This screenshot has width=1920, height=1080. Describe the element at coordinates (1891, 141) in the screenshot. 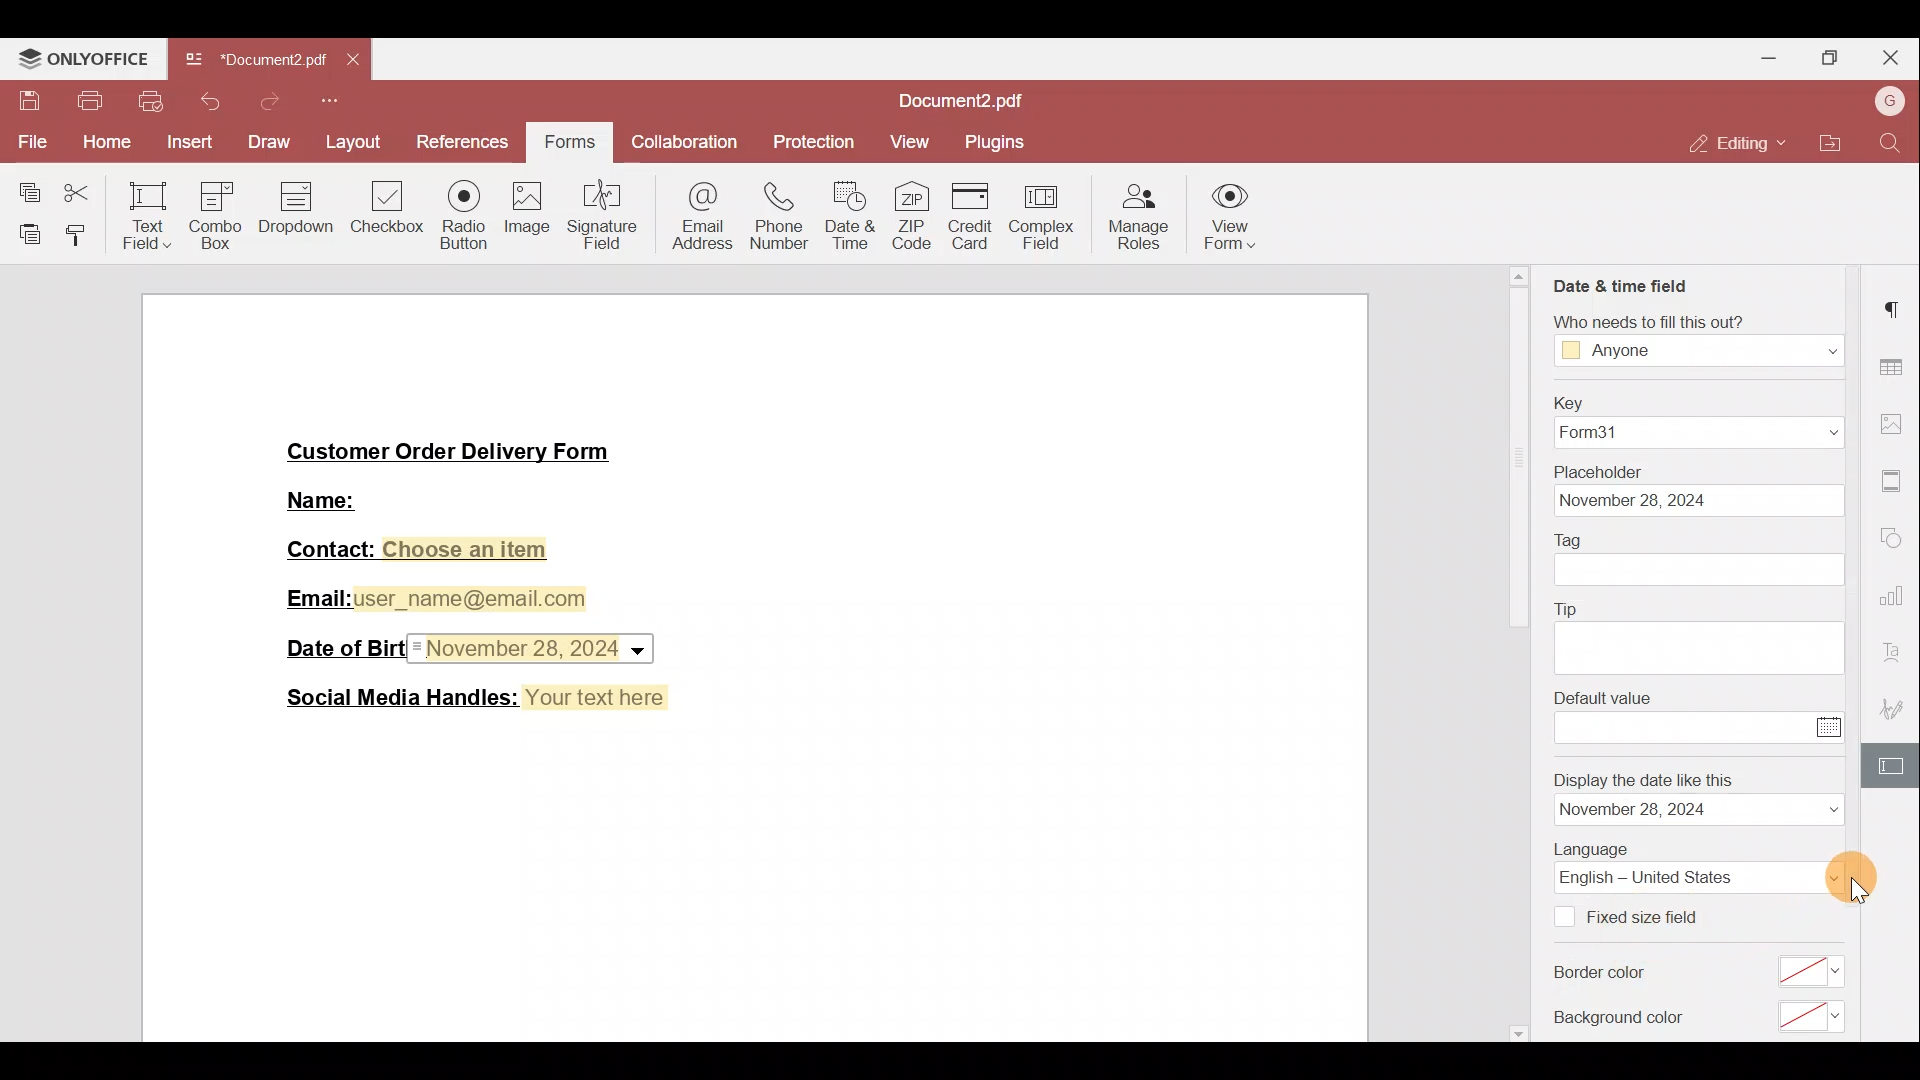

I see `Find` at that location.